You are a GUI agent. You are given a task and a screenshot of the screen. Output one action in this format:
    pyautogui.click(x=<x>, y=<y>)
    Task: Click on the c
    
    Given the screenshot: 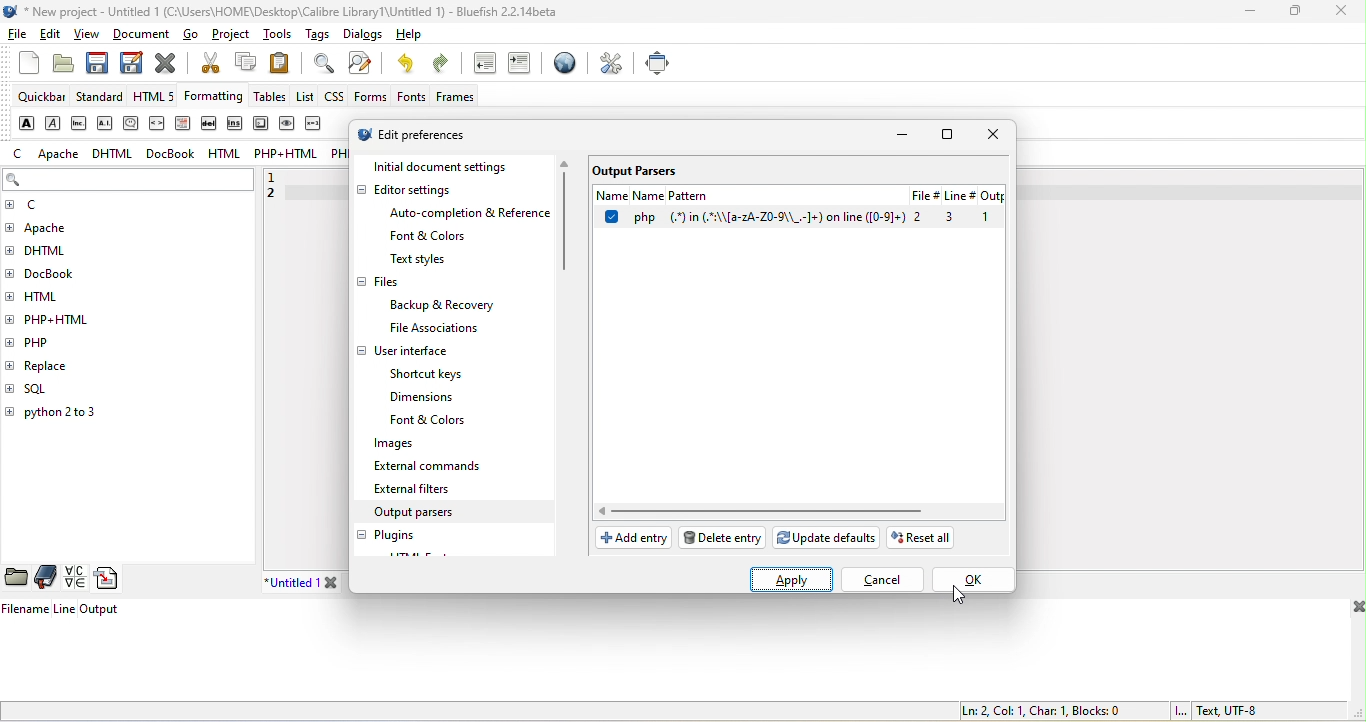 What is the action you would take?
    pyautogui.click(x=19, y=154)
    